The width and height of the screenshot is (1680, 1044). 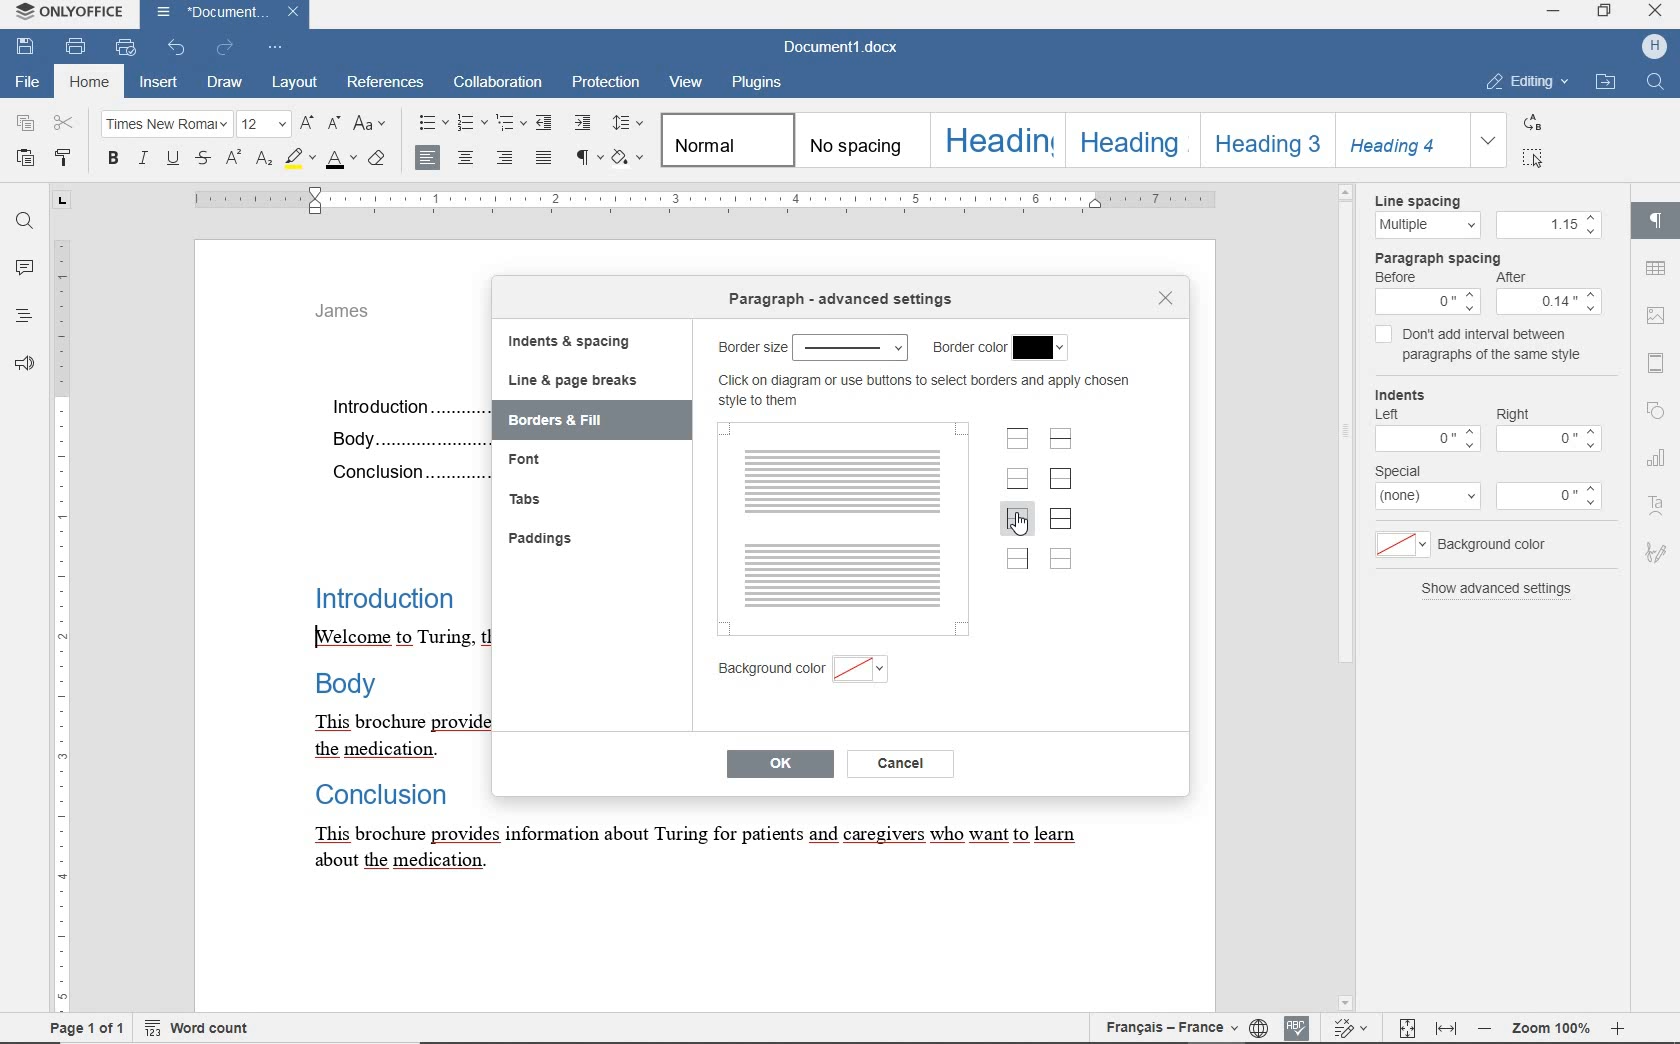 What do you see at coordinates (1658, 364) in the screenshot?
I see `header and footer` at bounding box center [1658, 364].